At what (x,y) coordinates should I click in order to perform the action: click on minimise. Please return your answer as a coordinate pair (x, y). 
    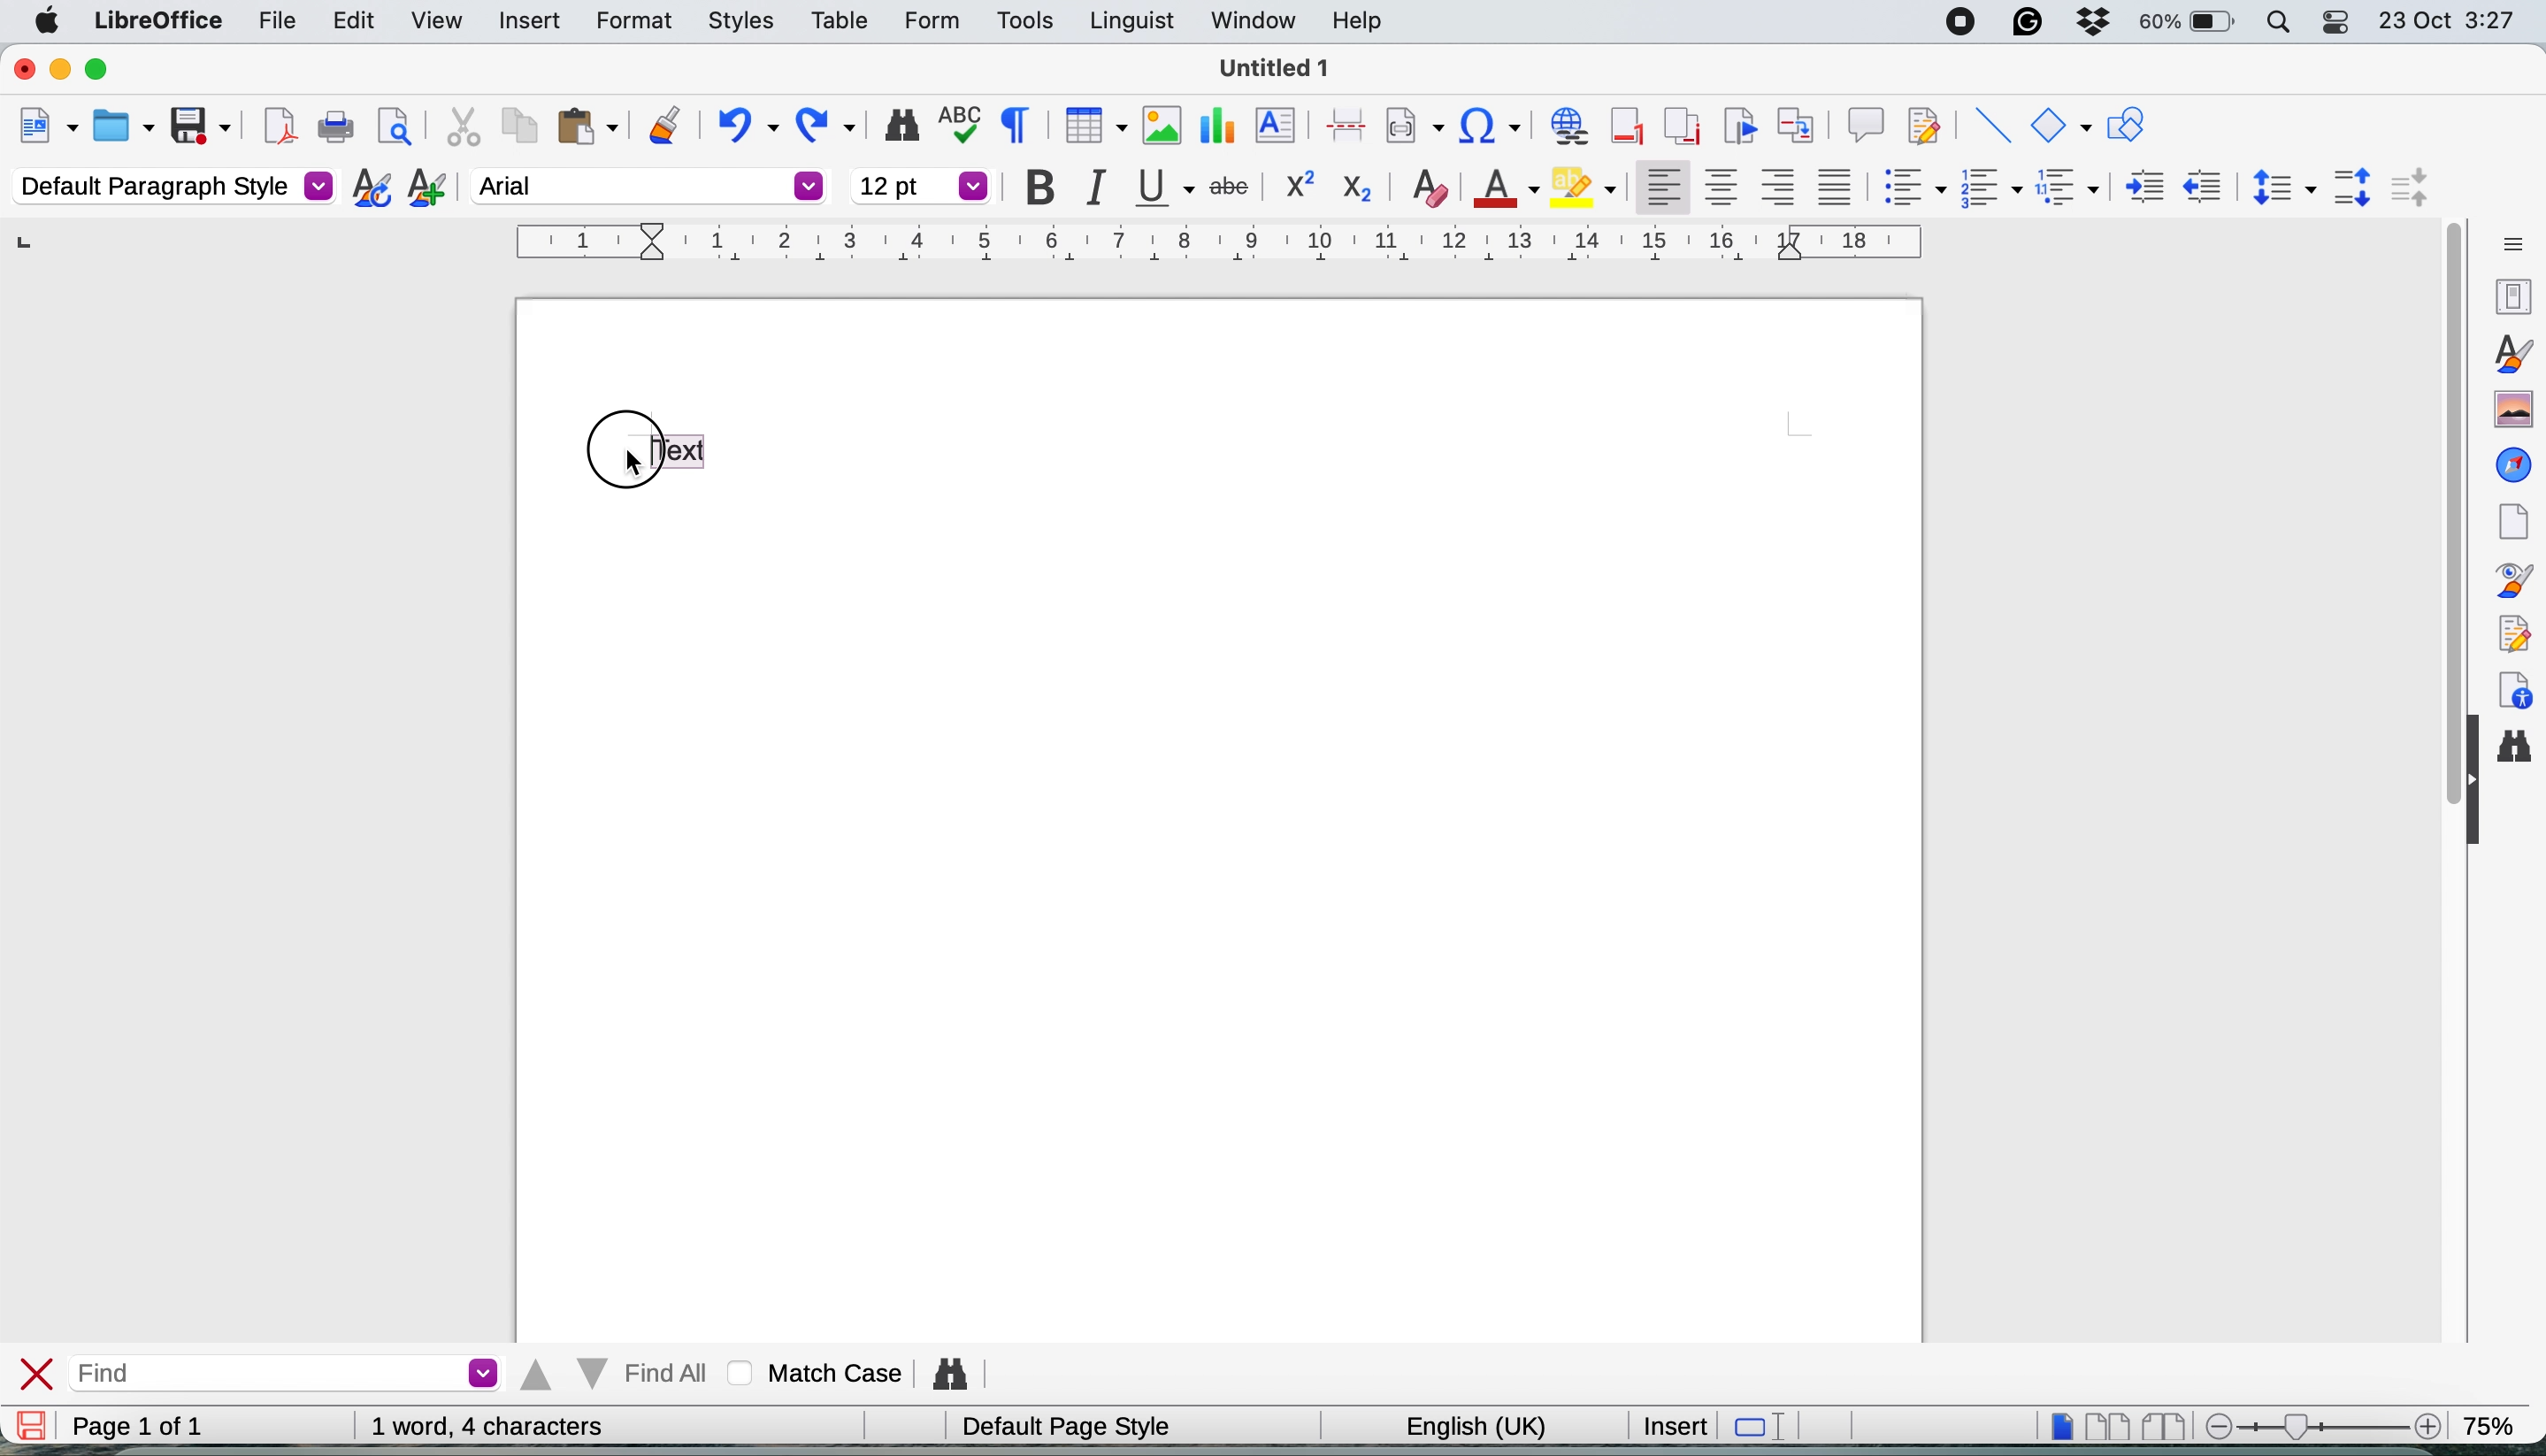
    Looking at the image, I should click on (57, 69).